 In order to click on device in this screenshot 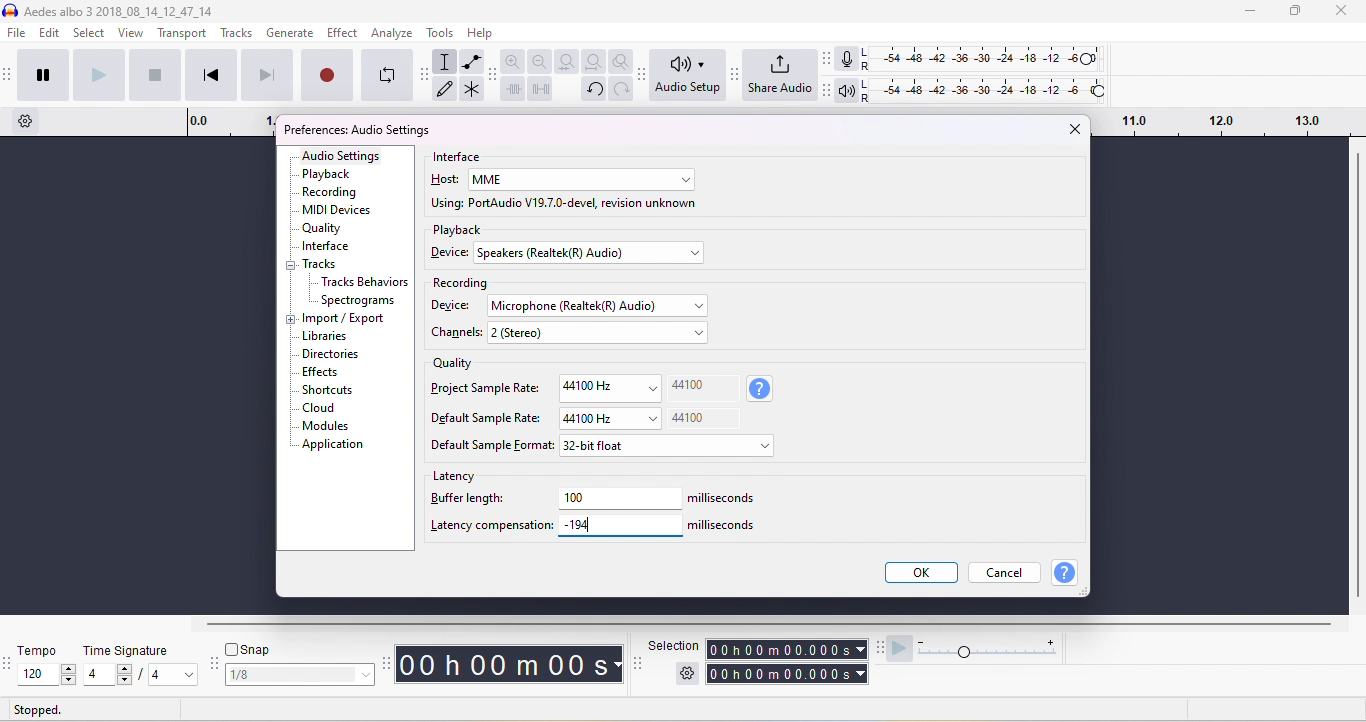, I will do `click(449, 252)`.